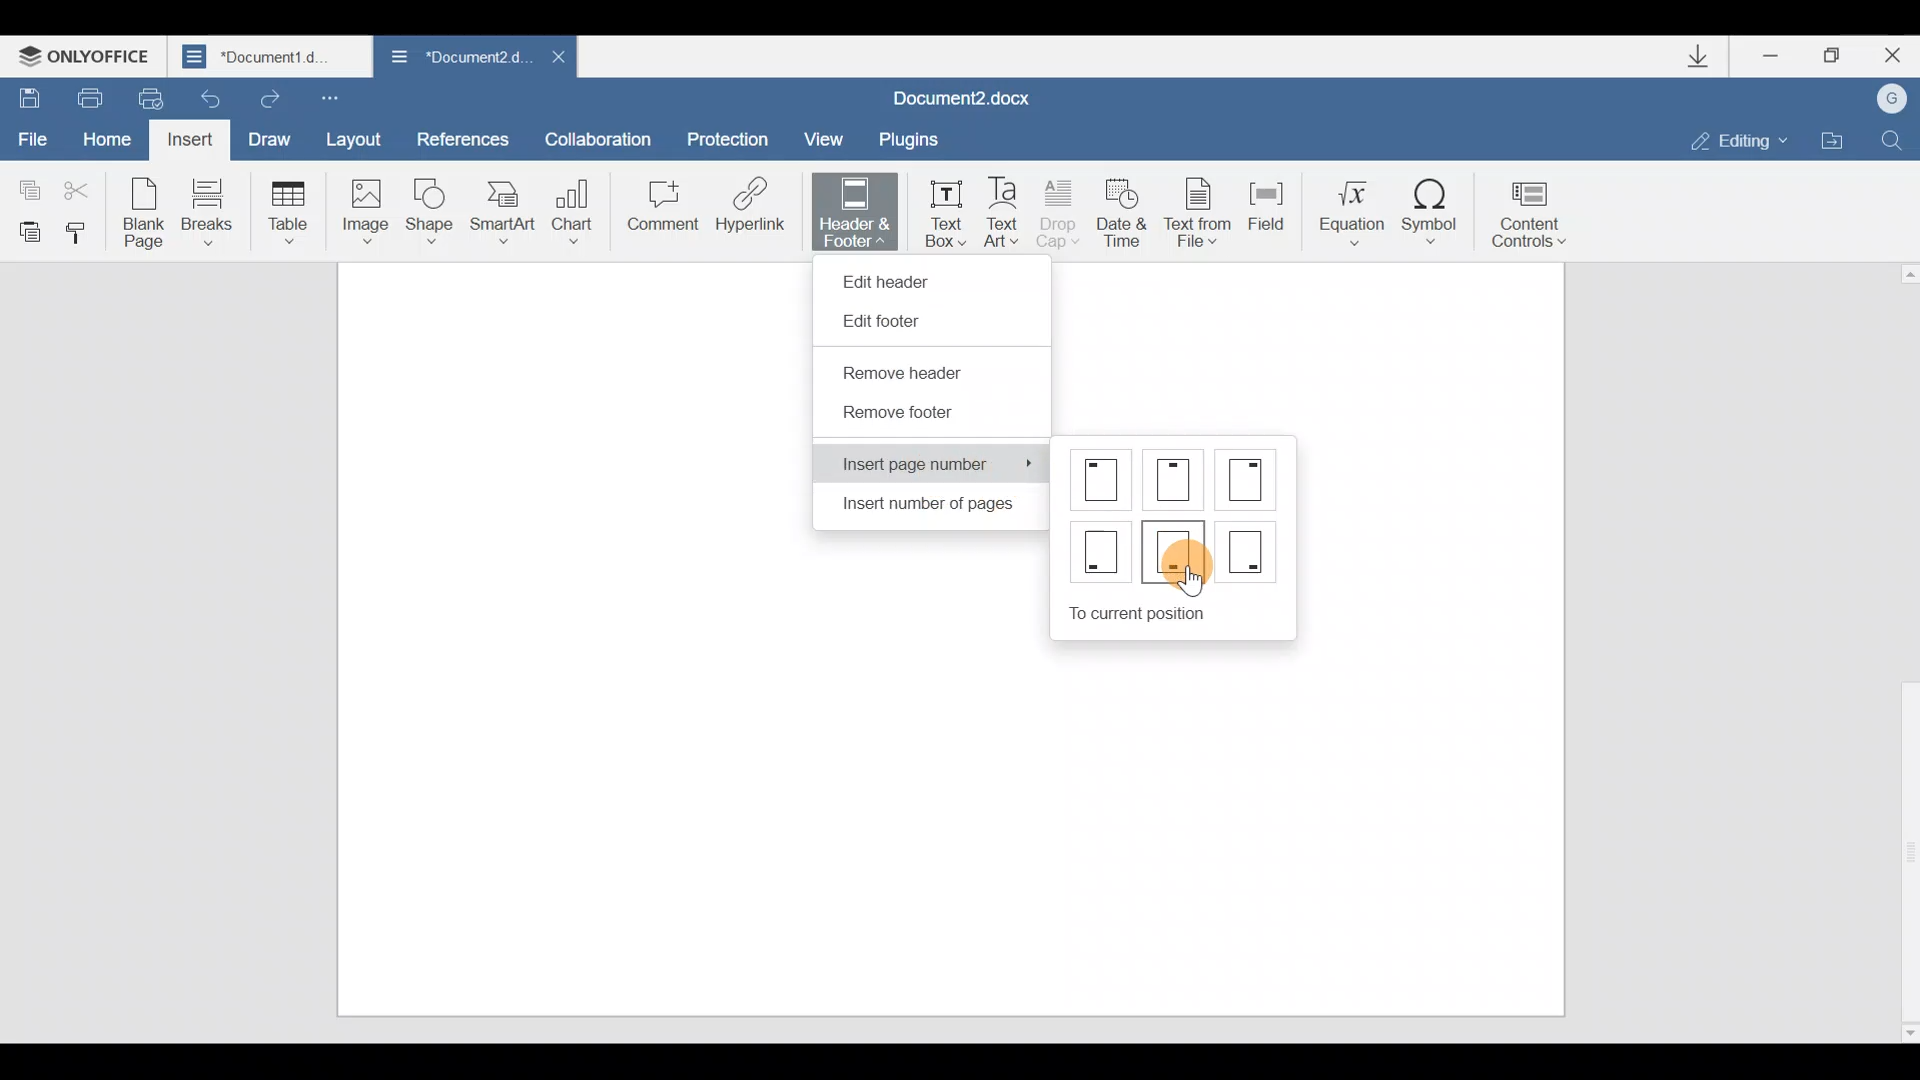 This screenshot has width=1920, height=1080. I want to click on Remove header, so click(916, 375).